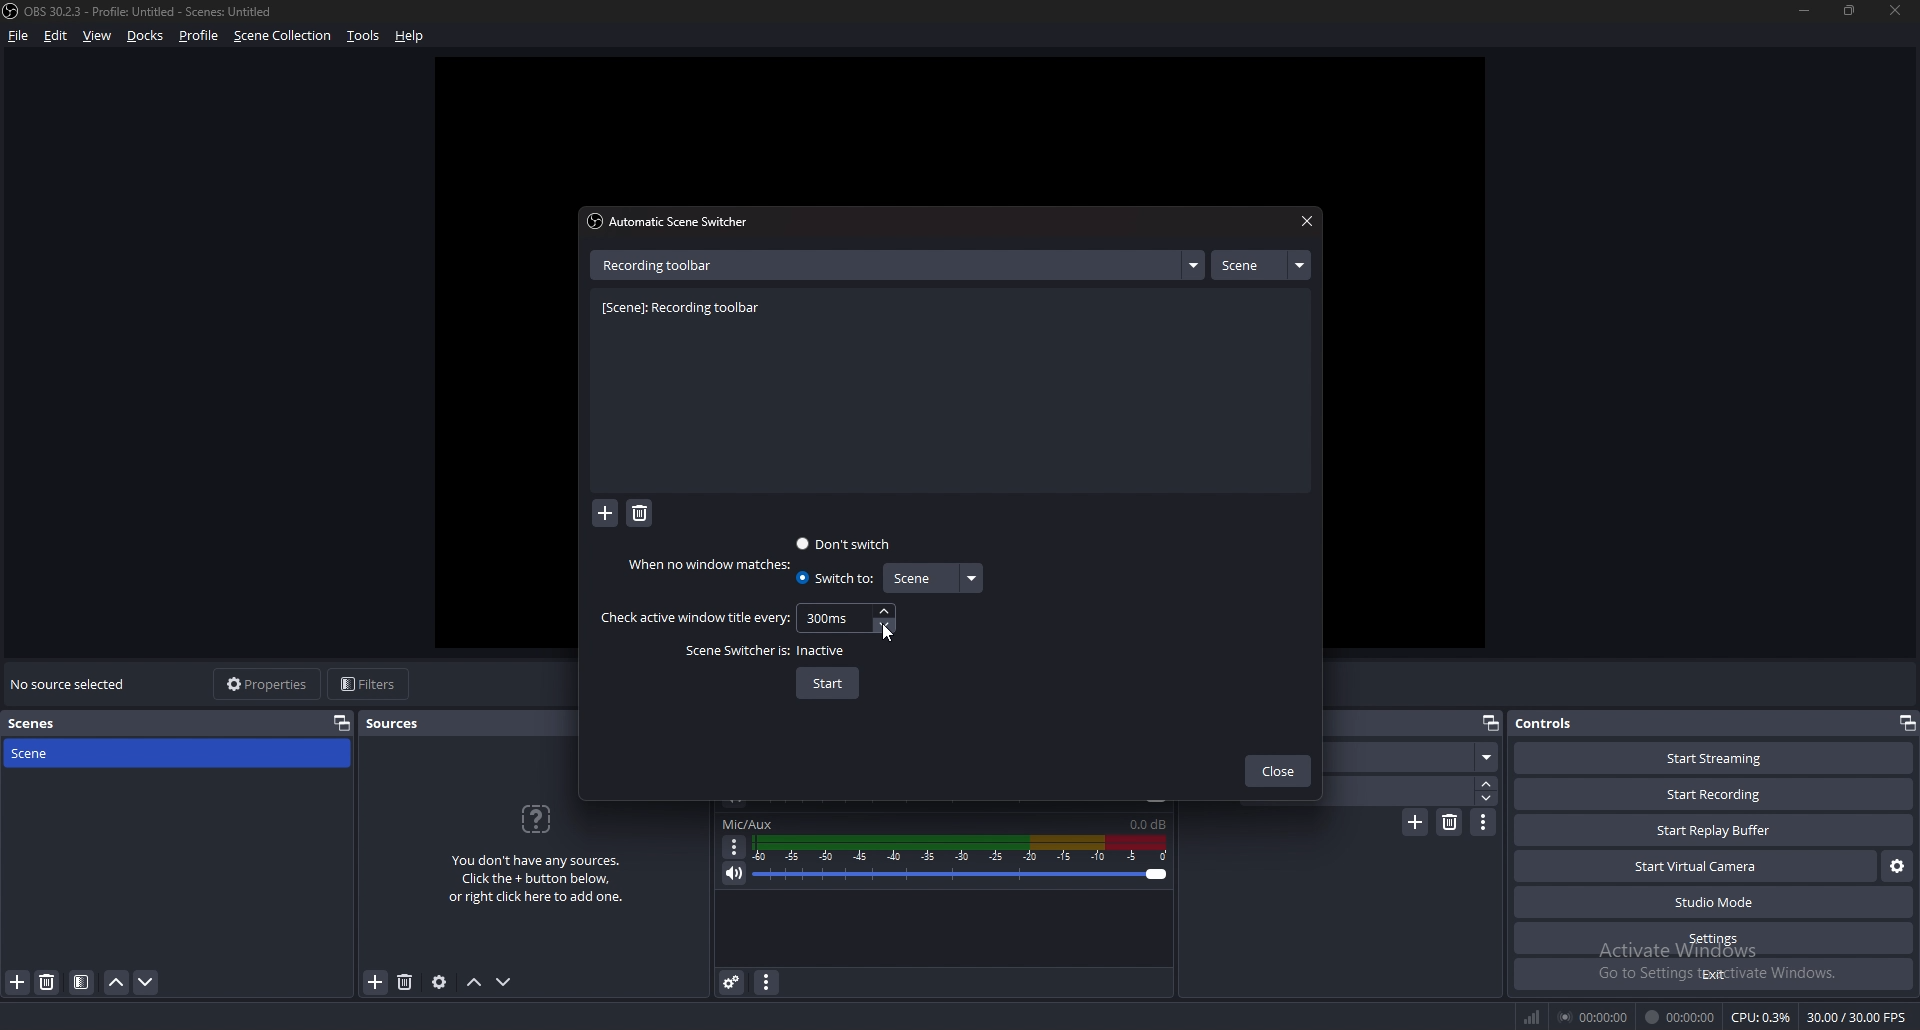 The height and width of the screenshot is (1030, 1920). What do you see at coordinates (1148, 824) in the screenshot?
I see `volume level` at bounding box center [1148, 824].